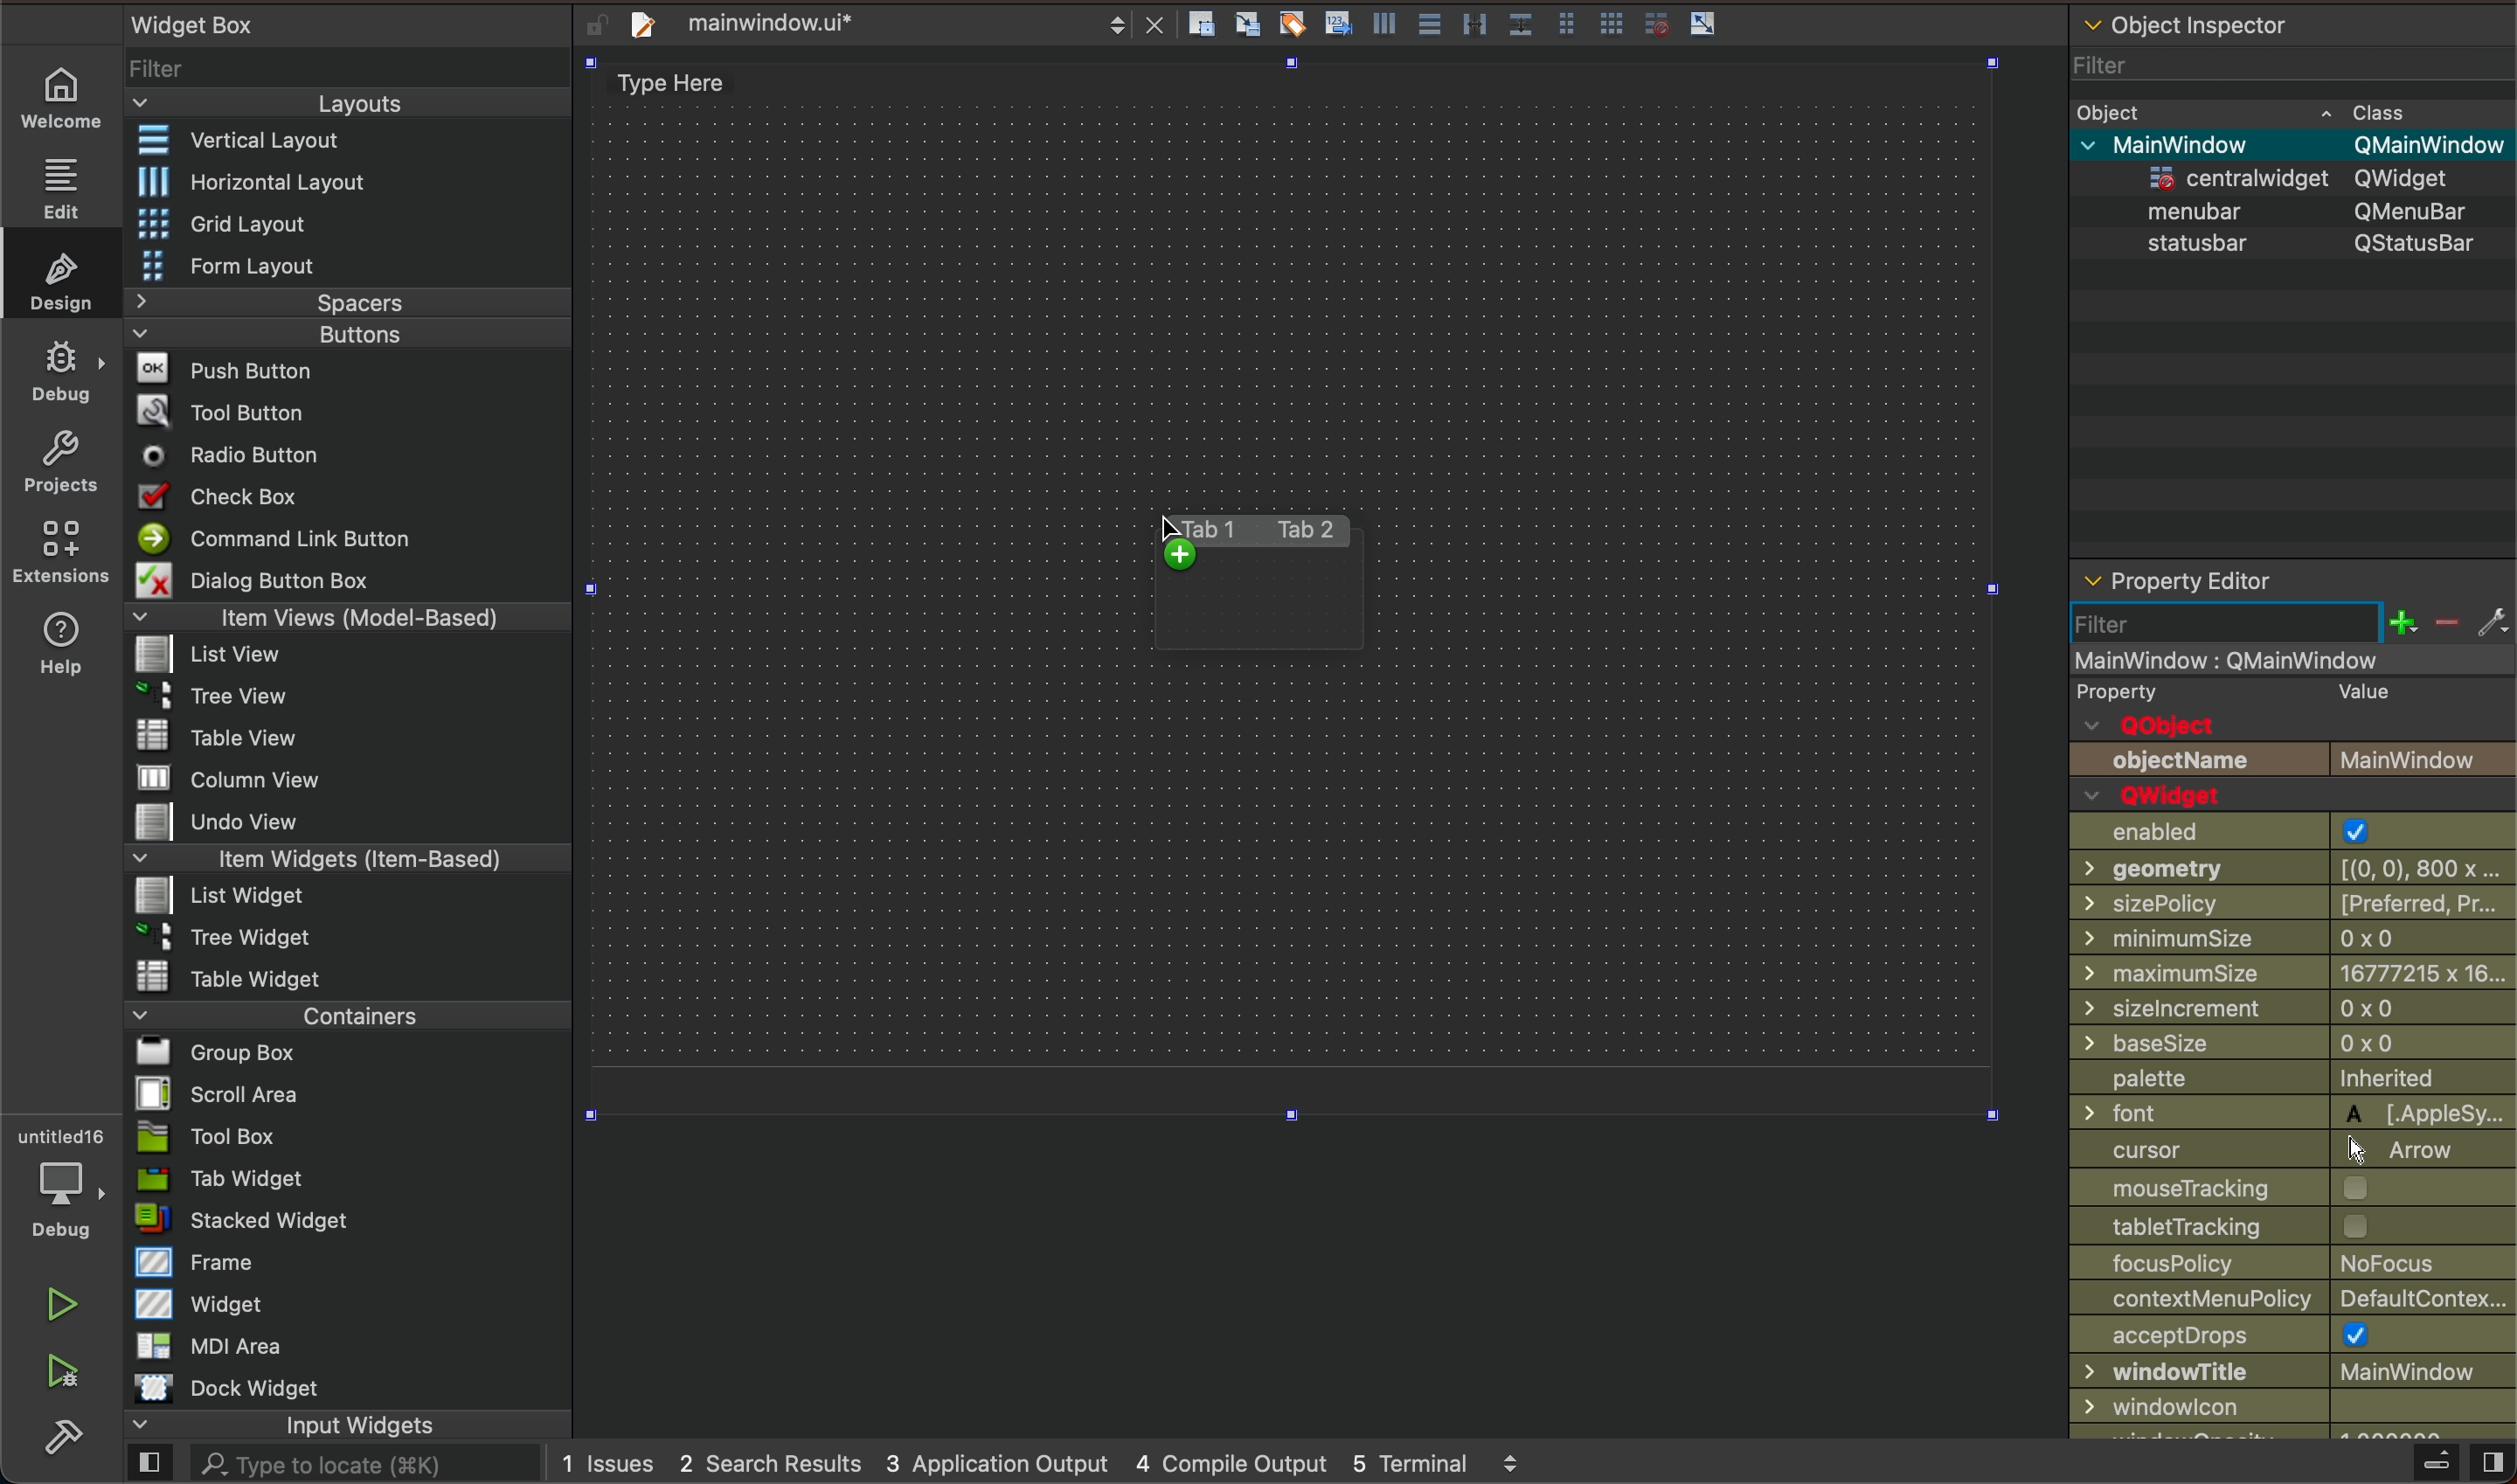 The image size is (2517, 1484). What do you see at coordinates (2292, 1009) in the screenshot?
I see `size increment` at bounding box center [2292, 1009].